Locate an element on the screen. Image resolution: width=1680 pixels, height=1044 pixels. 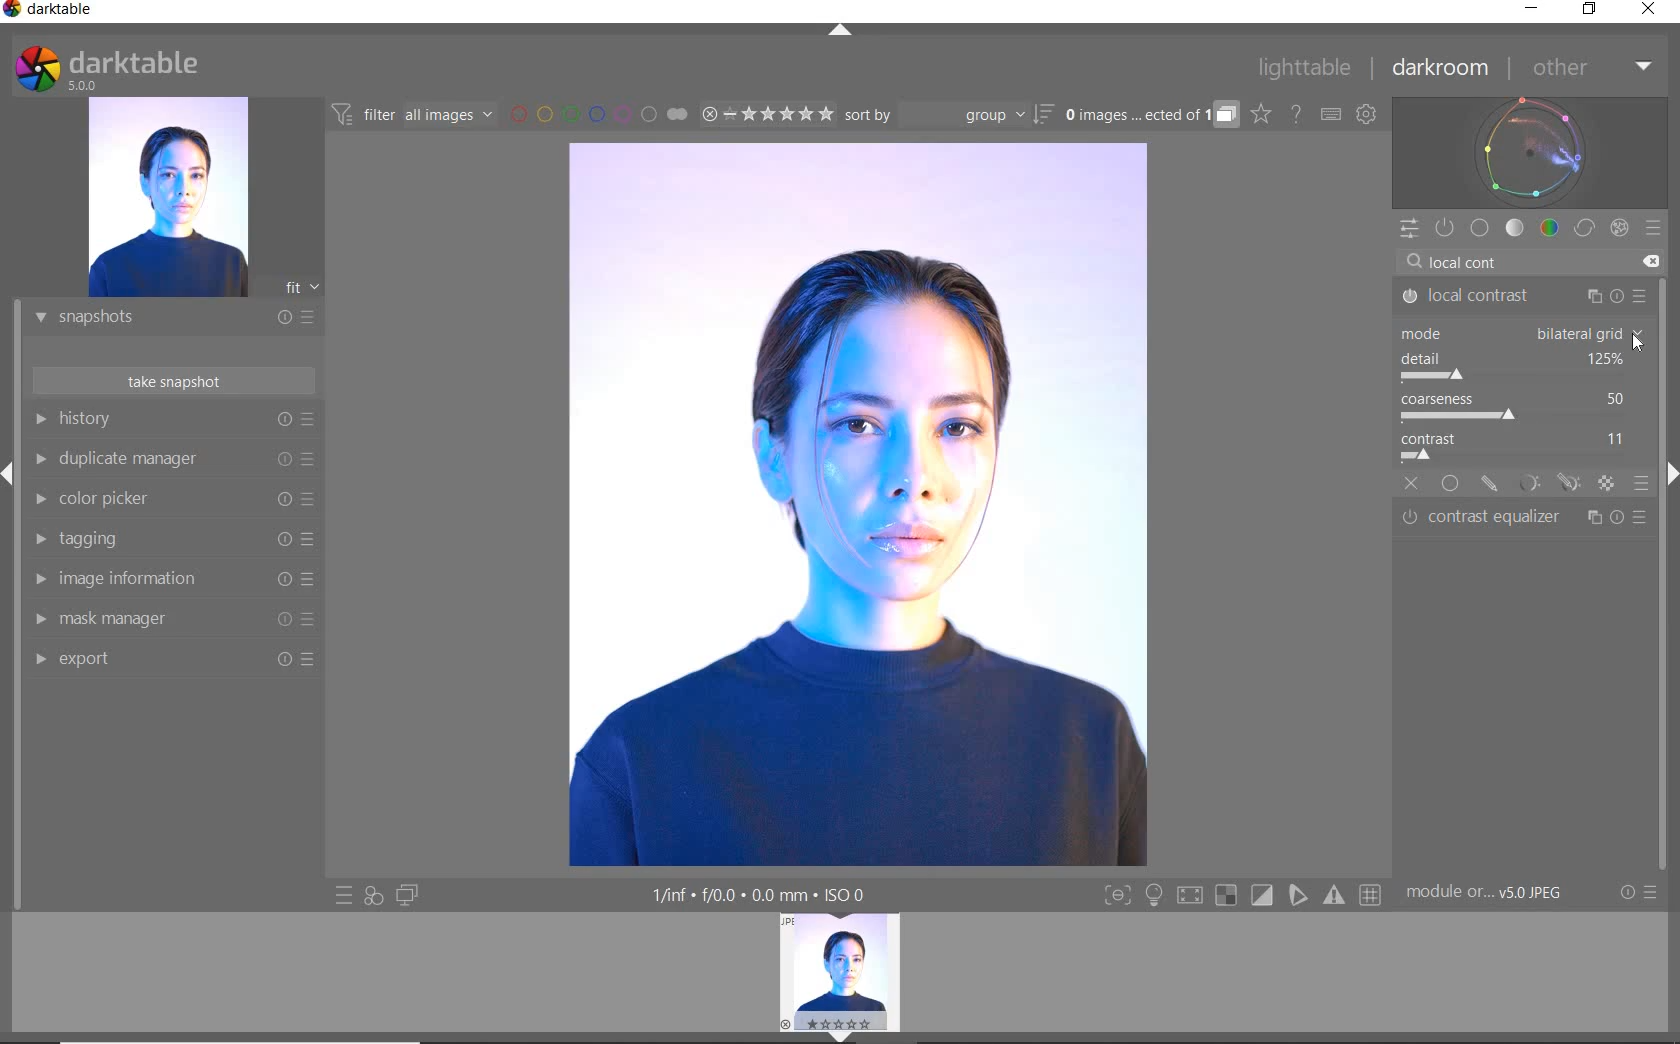
cursor is located at coordinates (1636, 342).